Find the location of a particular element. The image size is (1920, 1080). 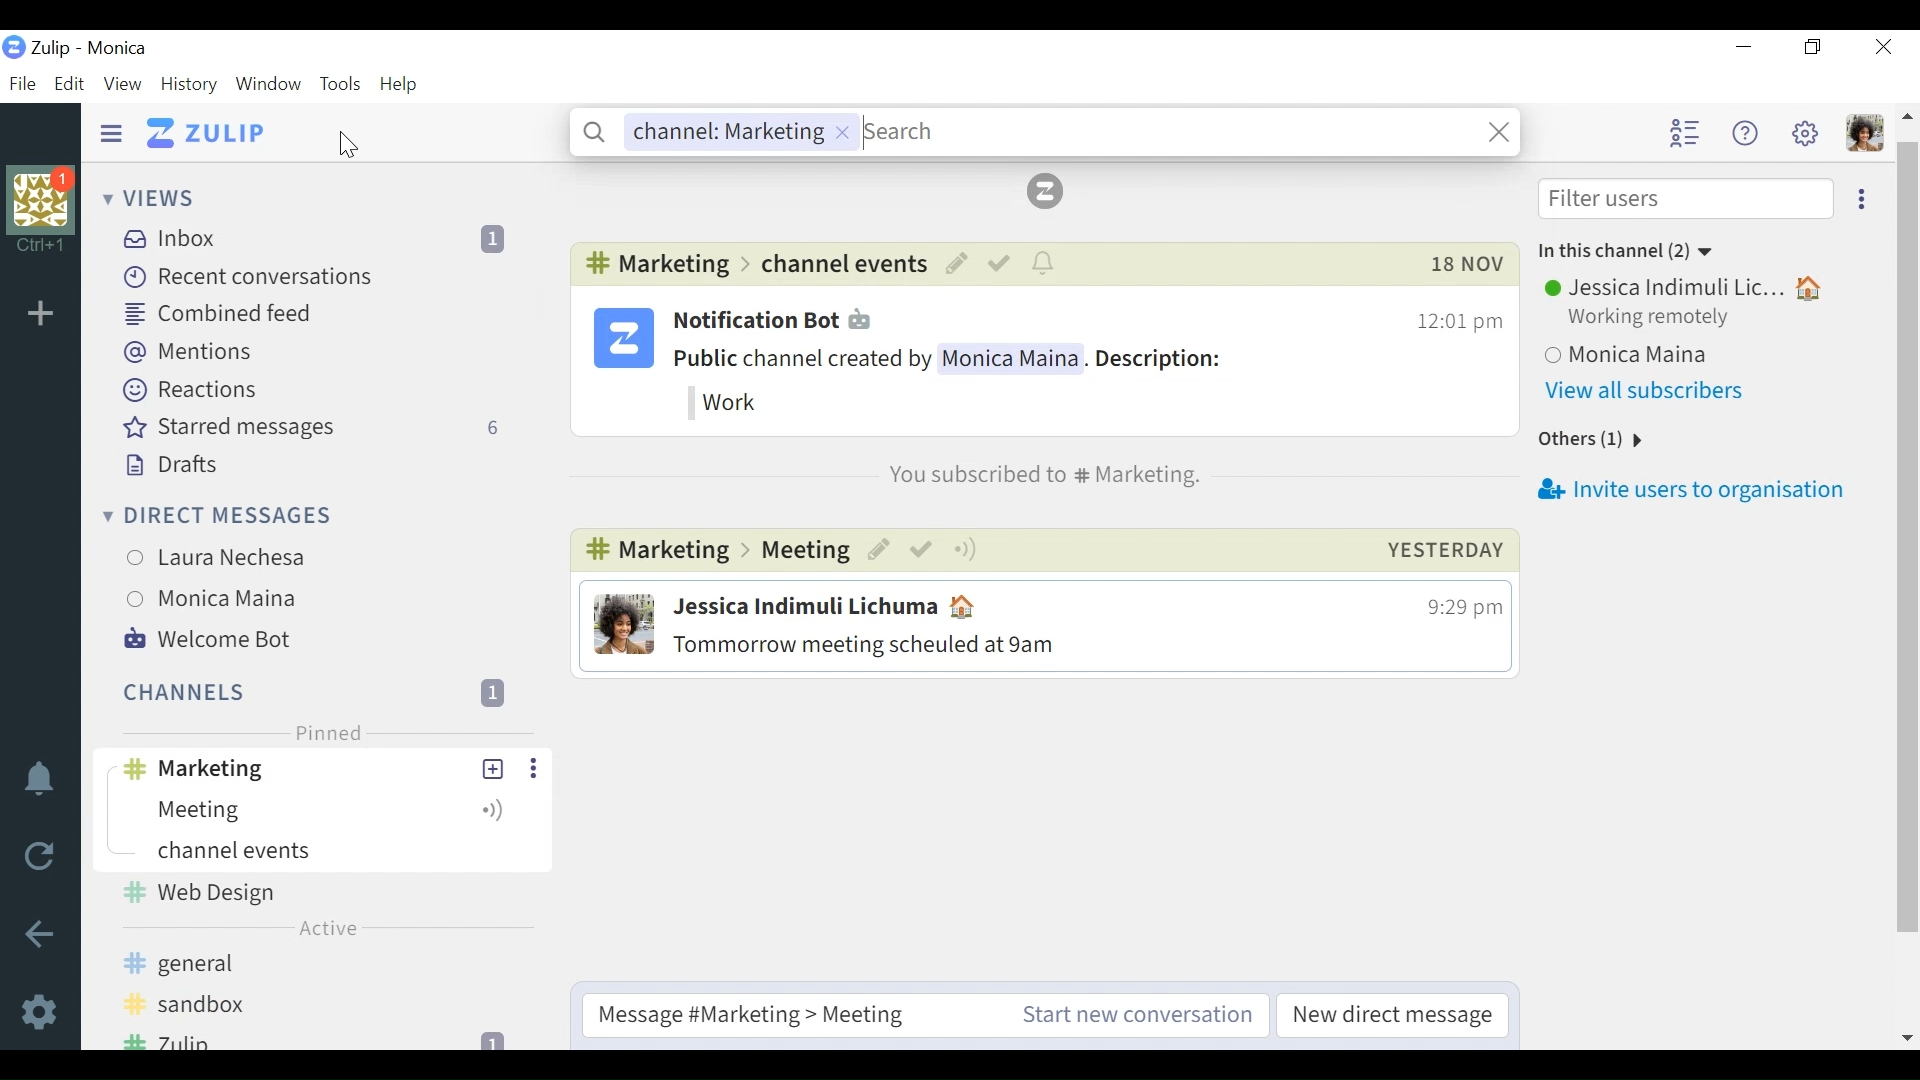

Edit is located at coordinates (71, 85).